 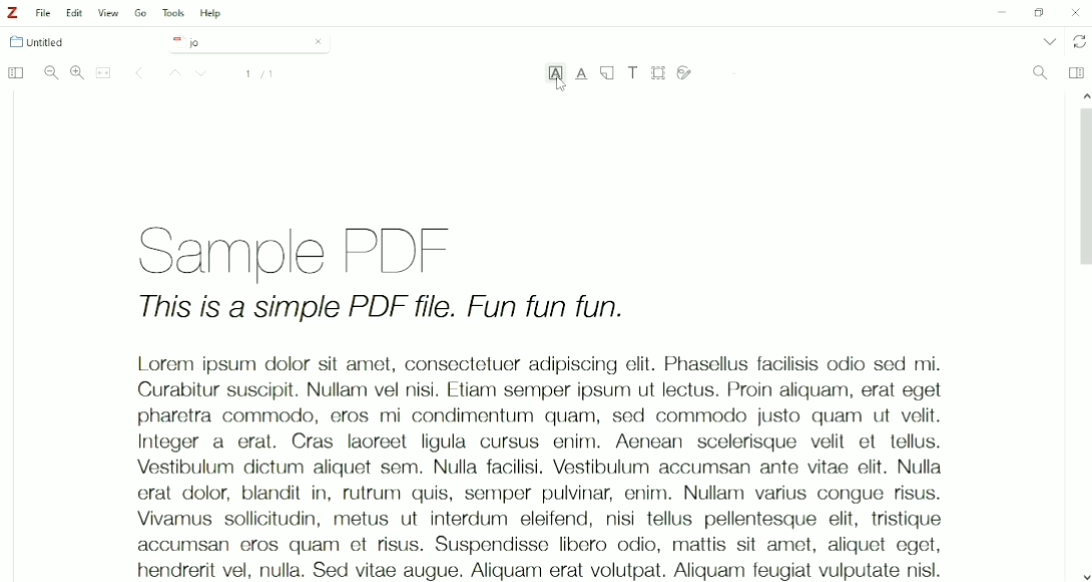 I want to click on Help, so click(x=212, y=14).